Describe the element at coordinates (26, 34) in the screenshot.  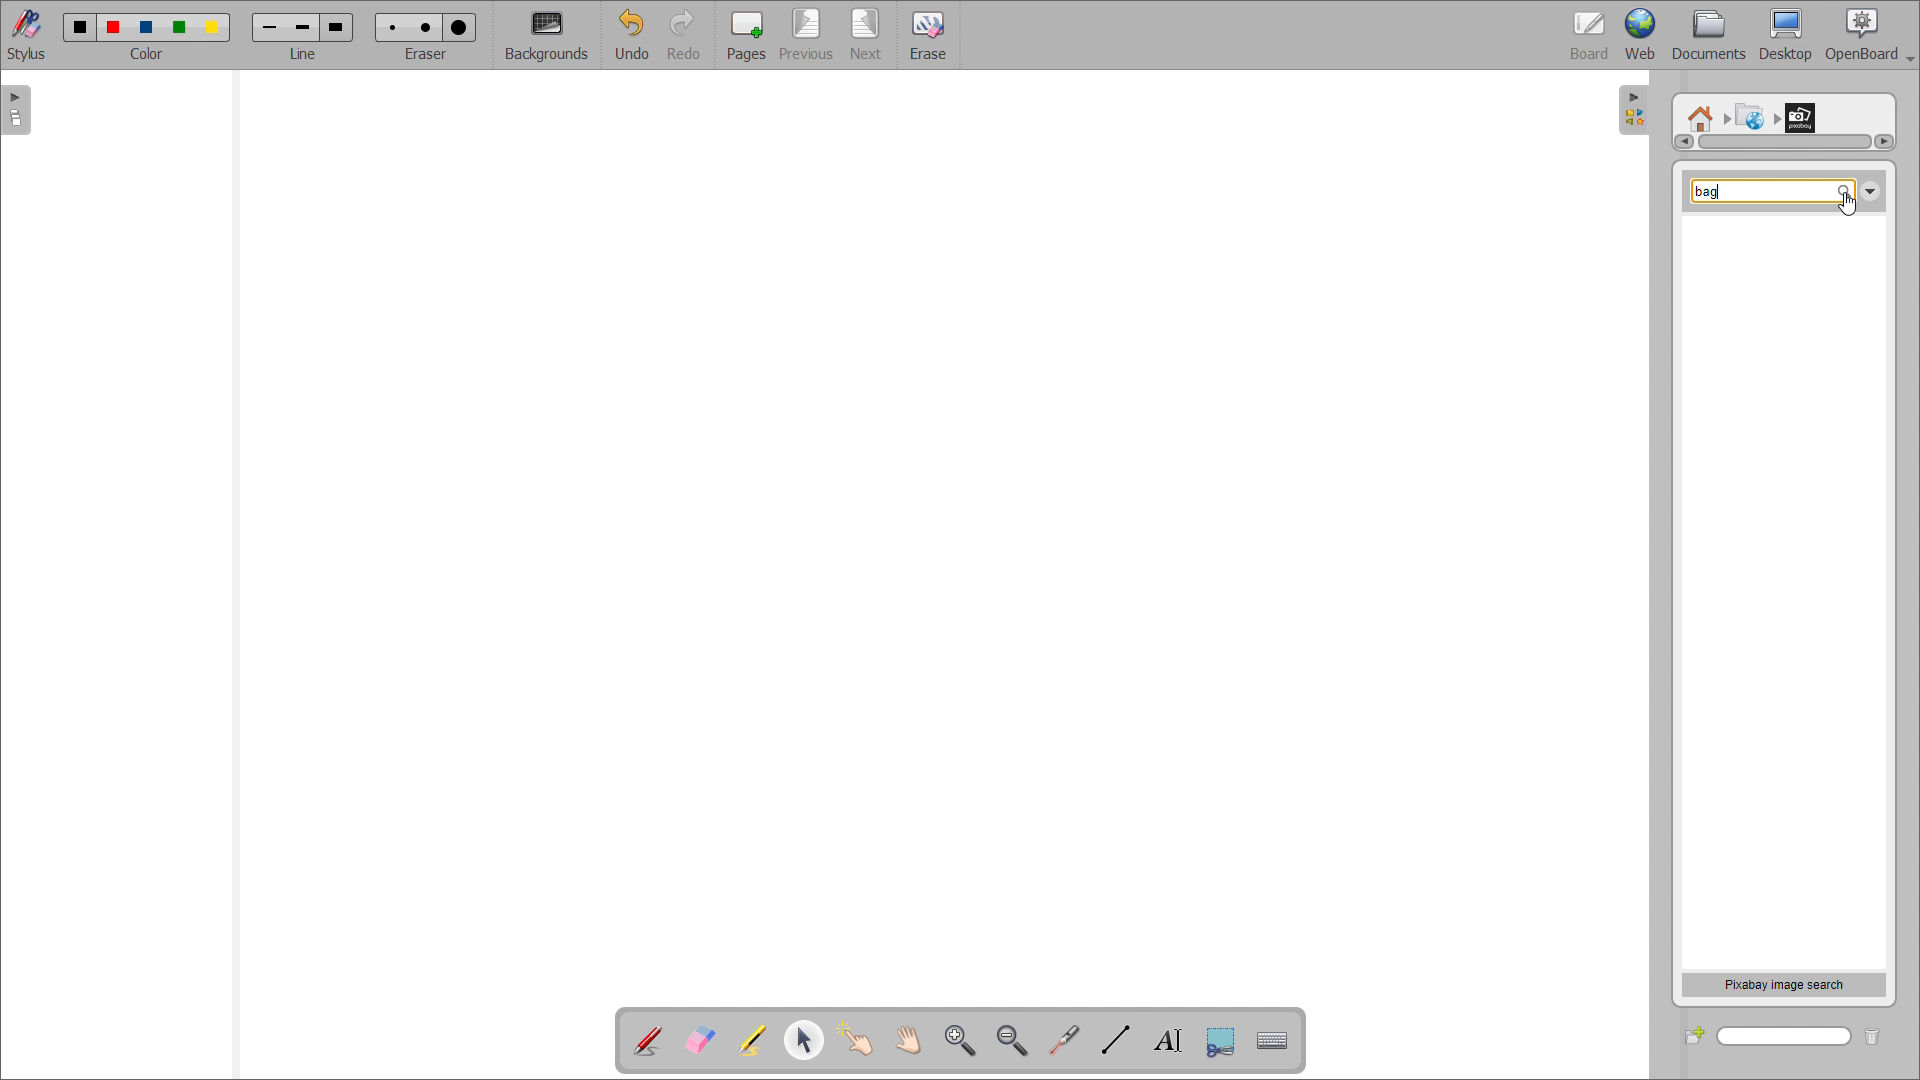
I see `toggle stylus` at that location.